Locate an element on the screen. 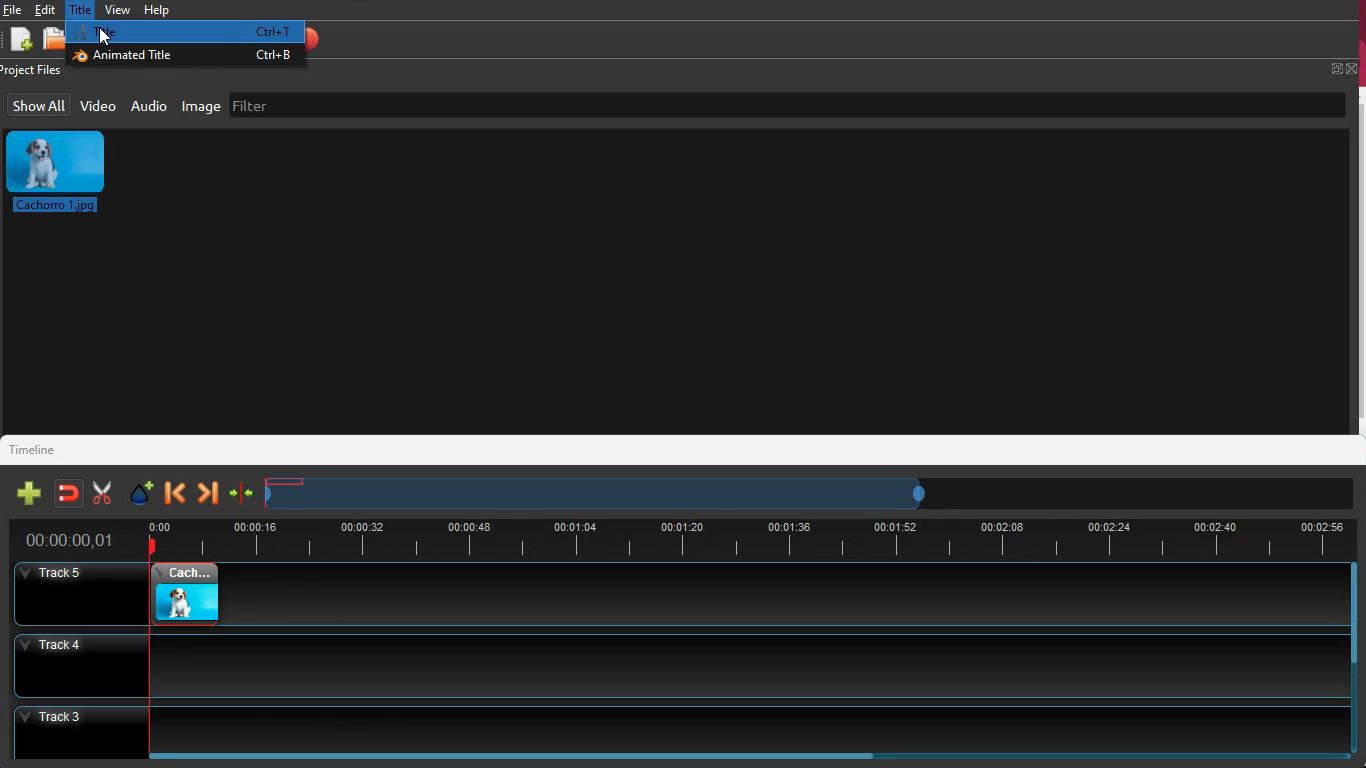  audio is located at coordinates (149, 105).